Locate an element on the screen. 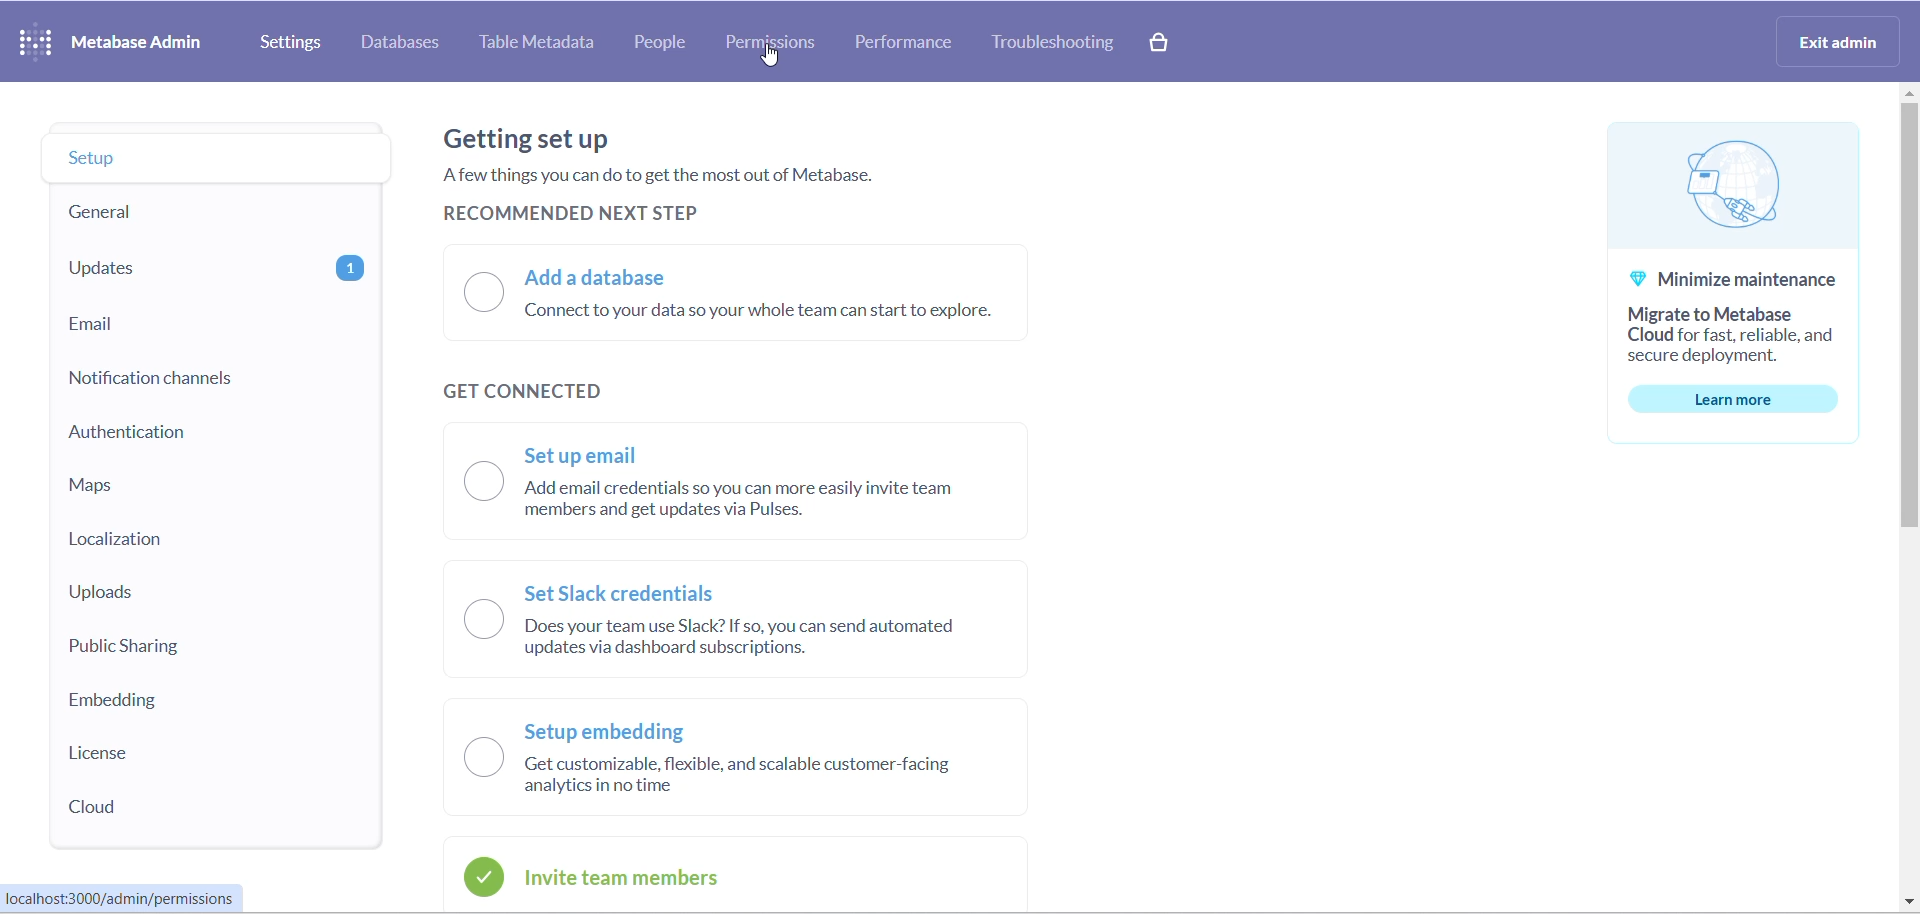 This screenshot has height=914, width=1920. email is located at coordinates (196, 327).